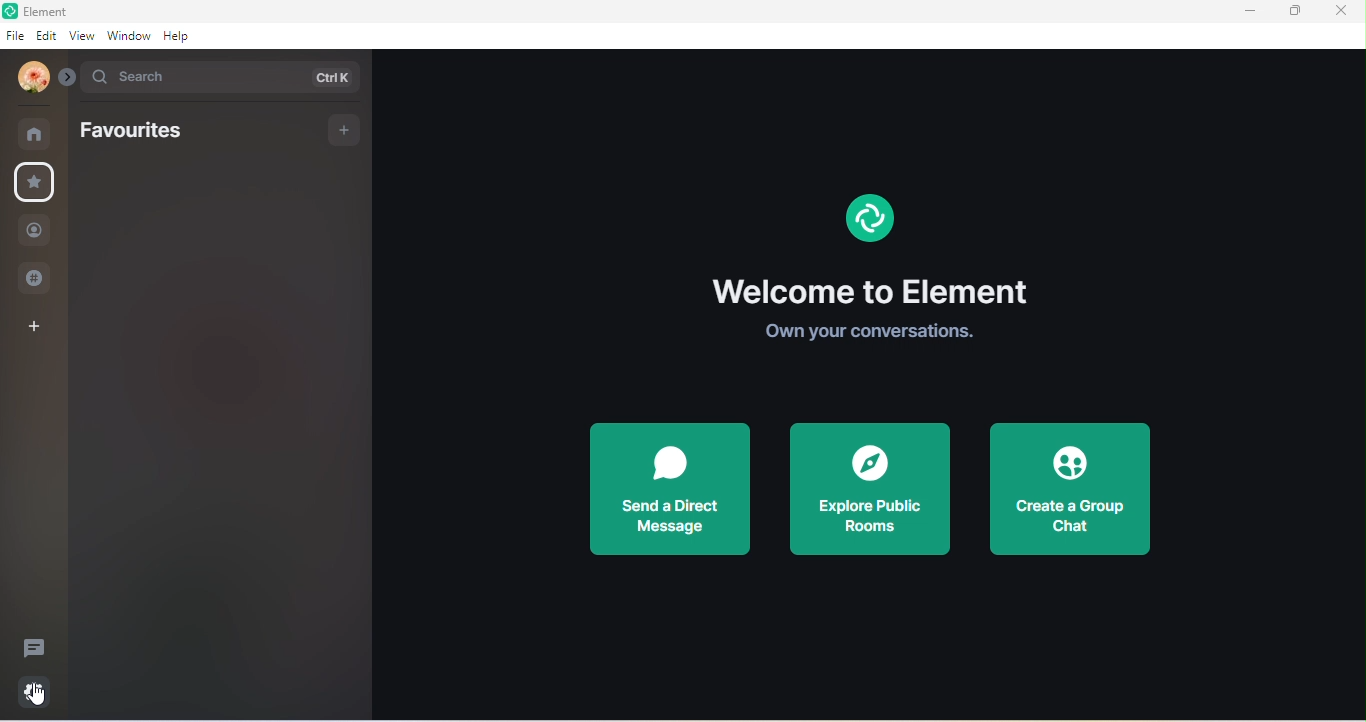 The width and height of the screenshot is (1366, 722). Describe the element at coordinates (46, 36) in the screenshot. I see `edit` at that location.